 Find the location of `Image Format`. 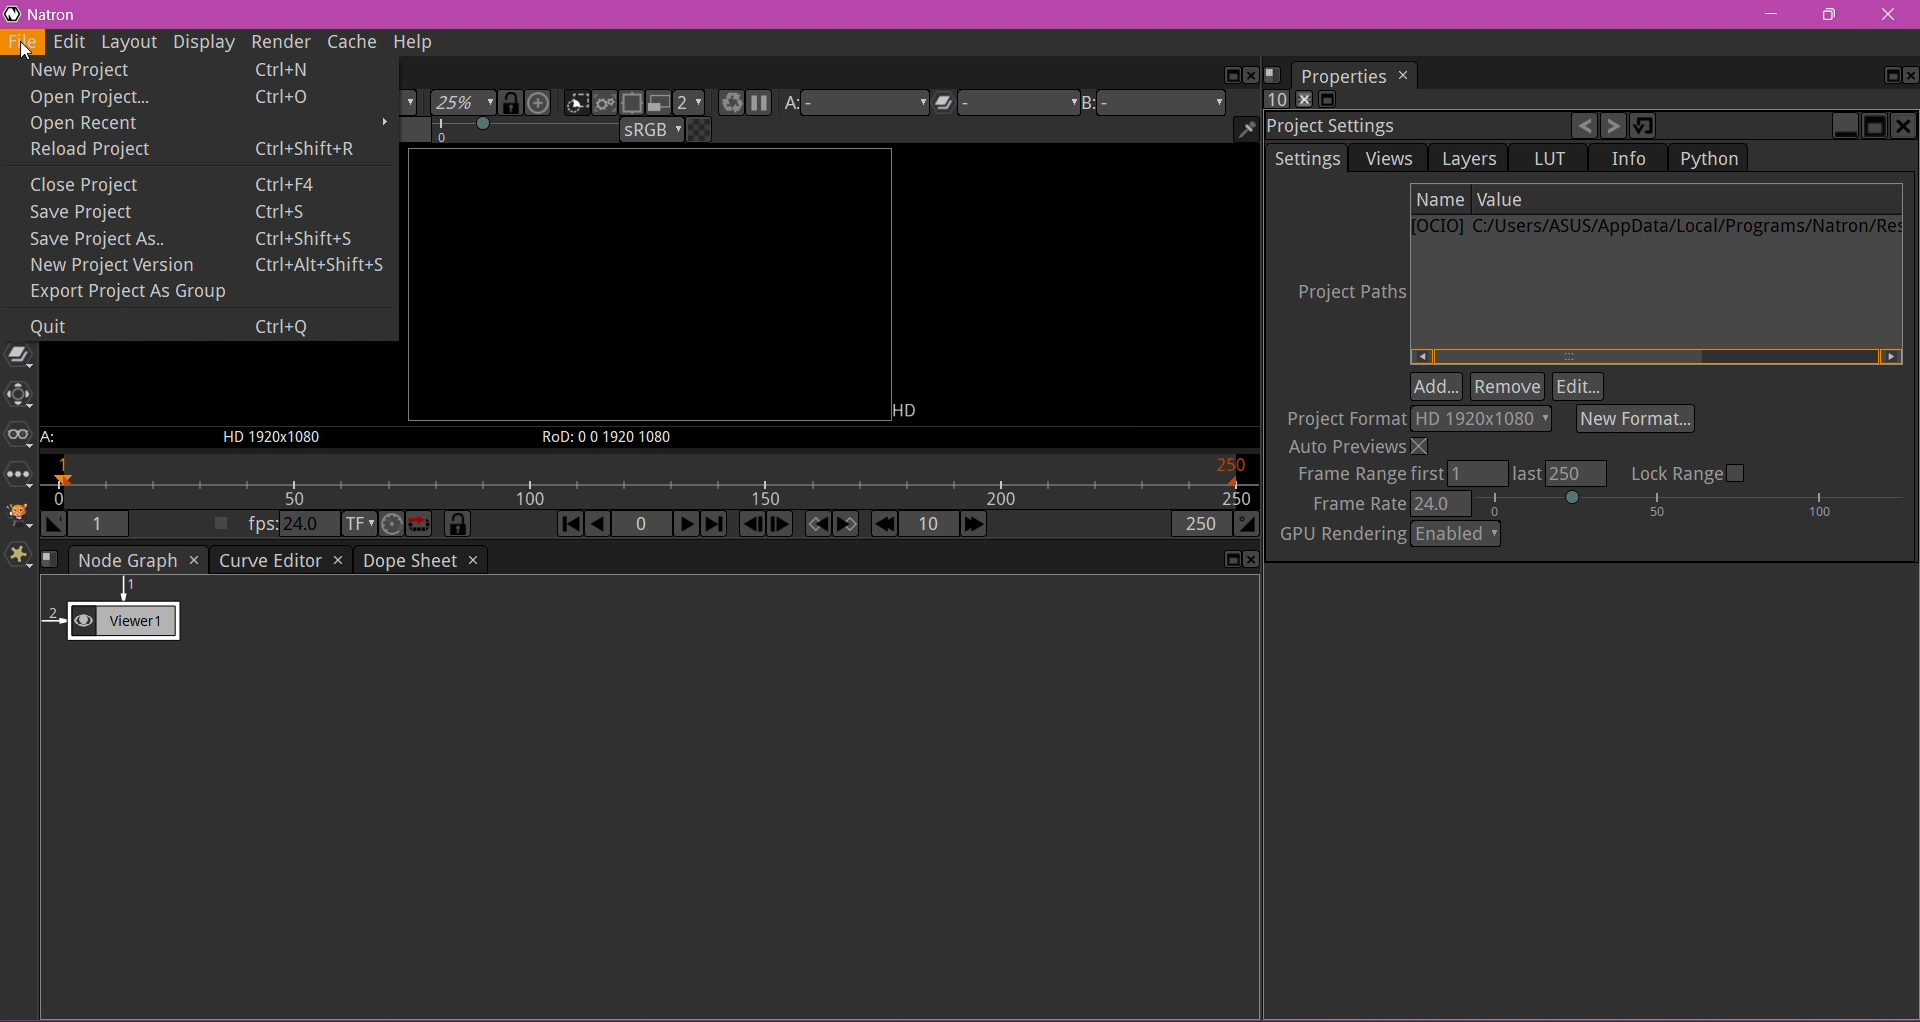

Image Format is located at coordinates (912, 410).